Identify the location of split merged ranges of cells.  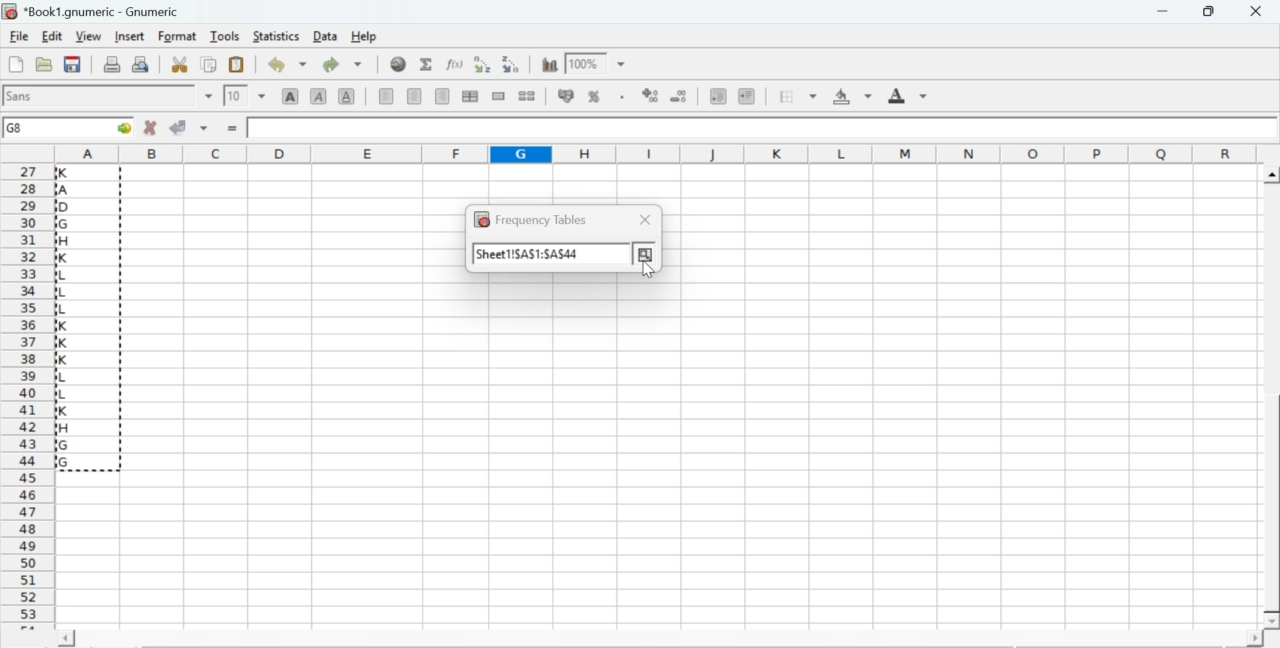
(526, 95).